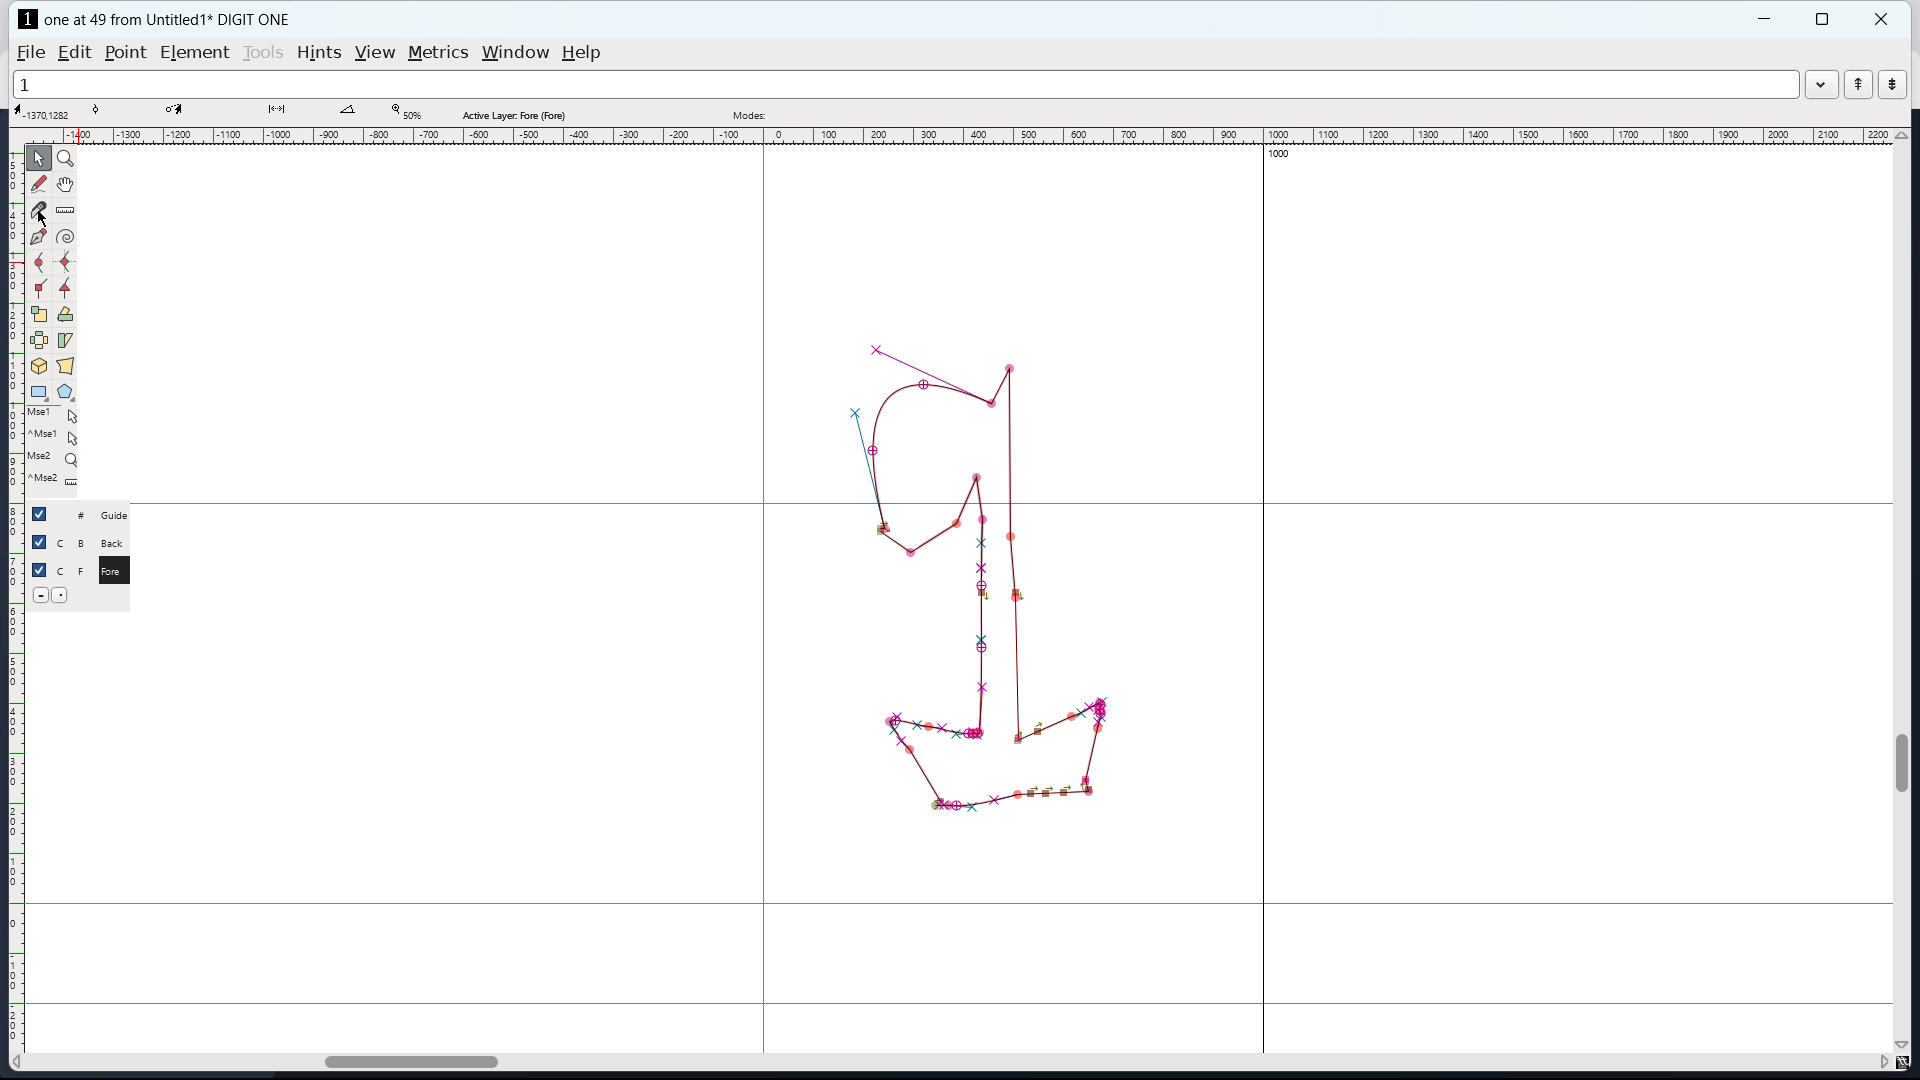 This screenshot has height=1080, width=1920. Describe the element at coordinates (38, 238) in the screenshot. I see `add a point then drag out its  control points` at that location.